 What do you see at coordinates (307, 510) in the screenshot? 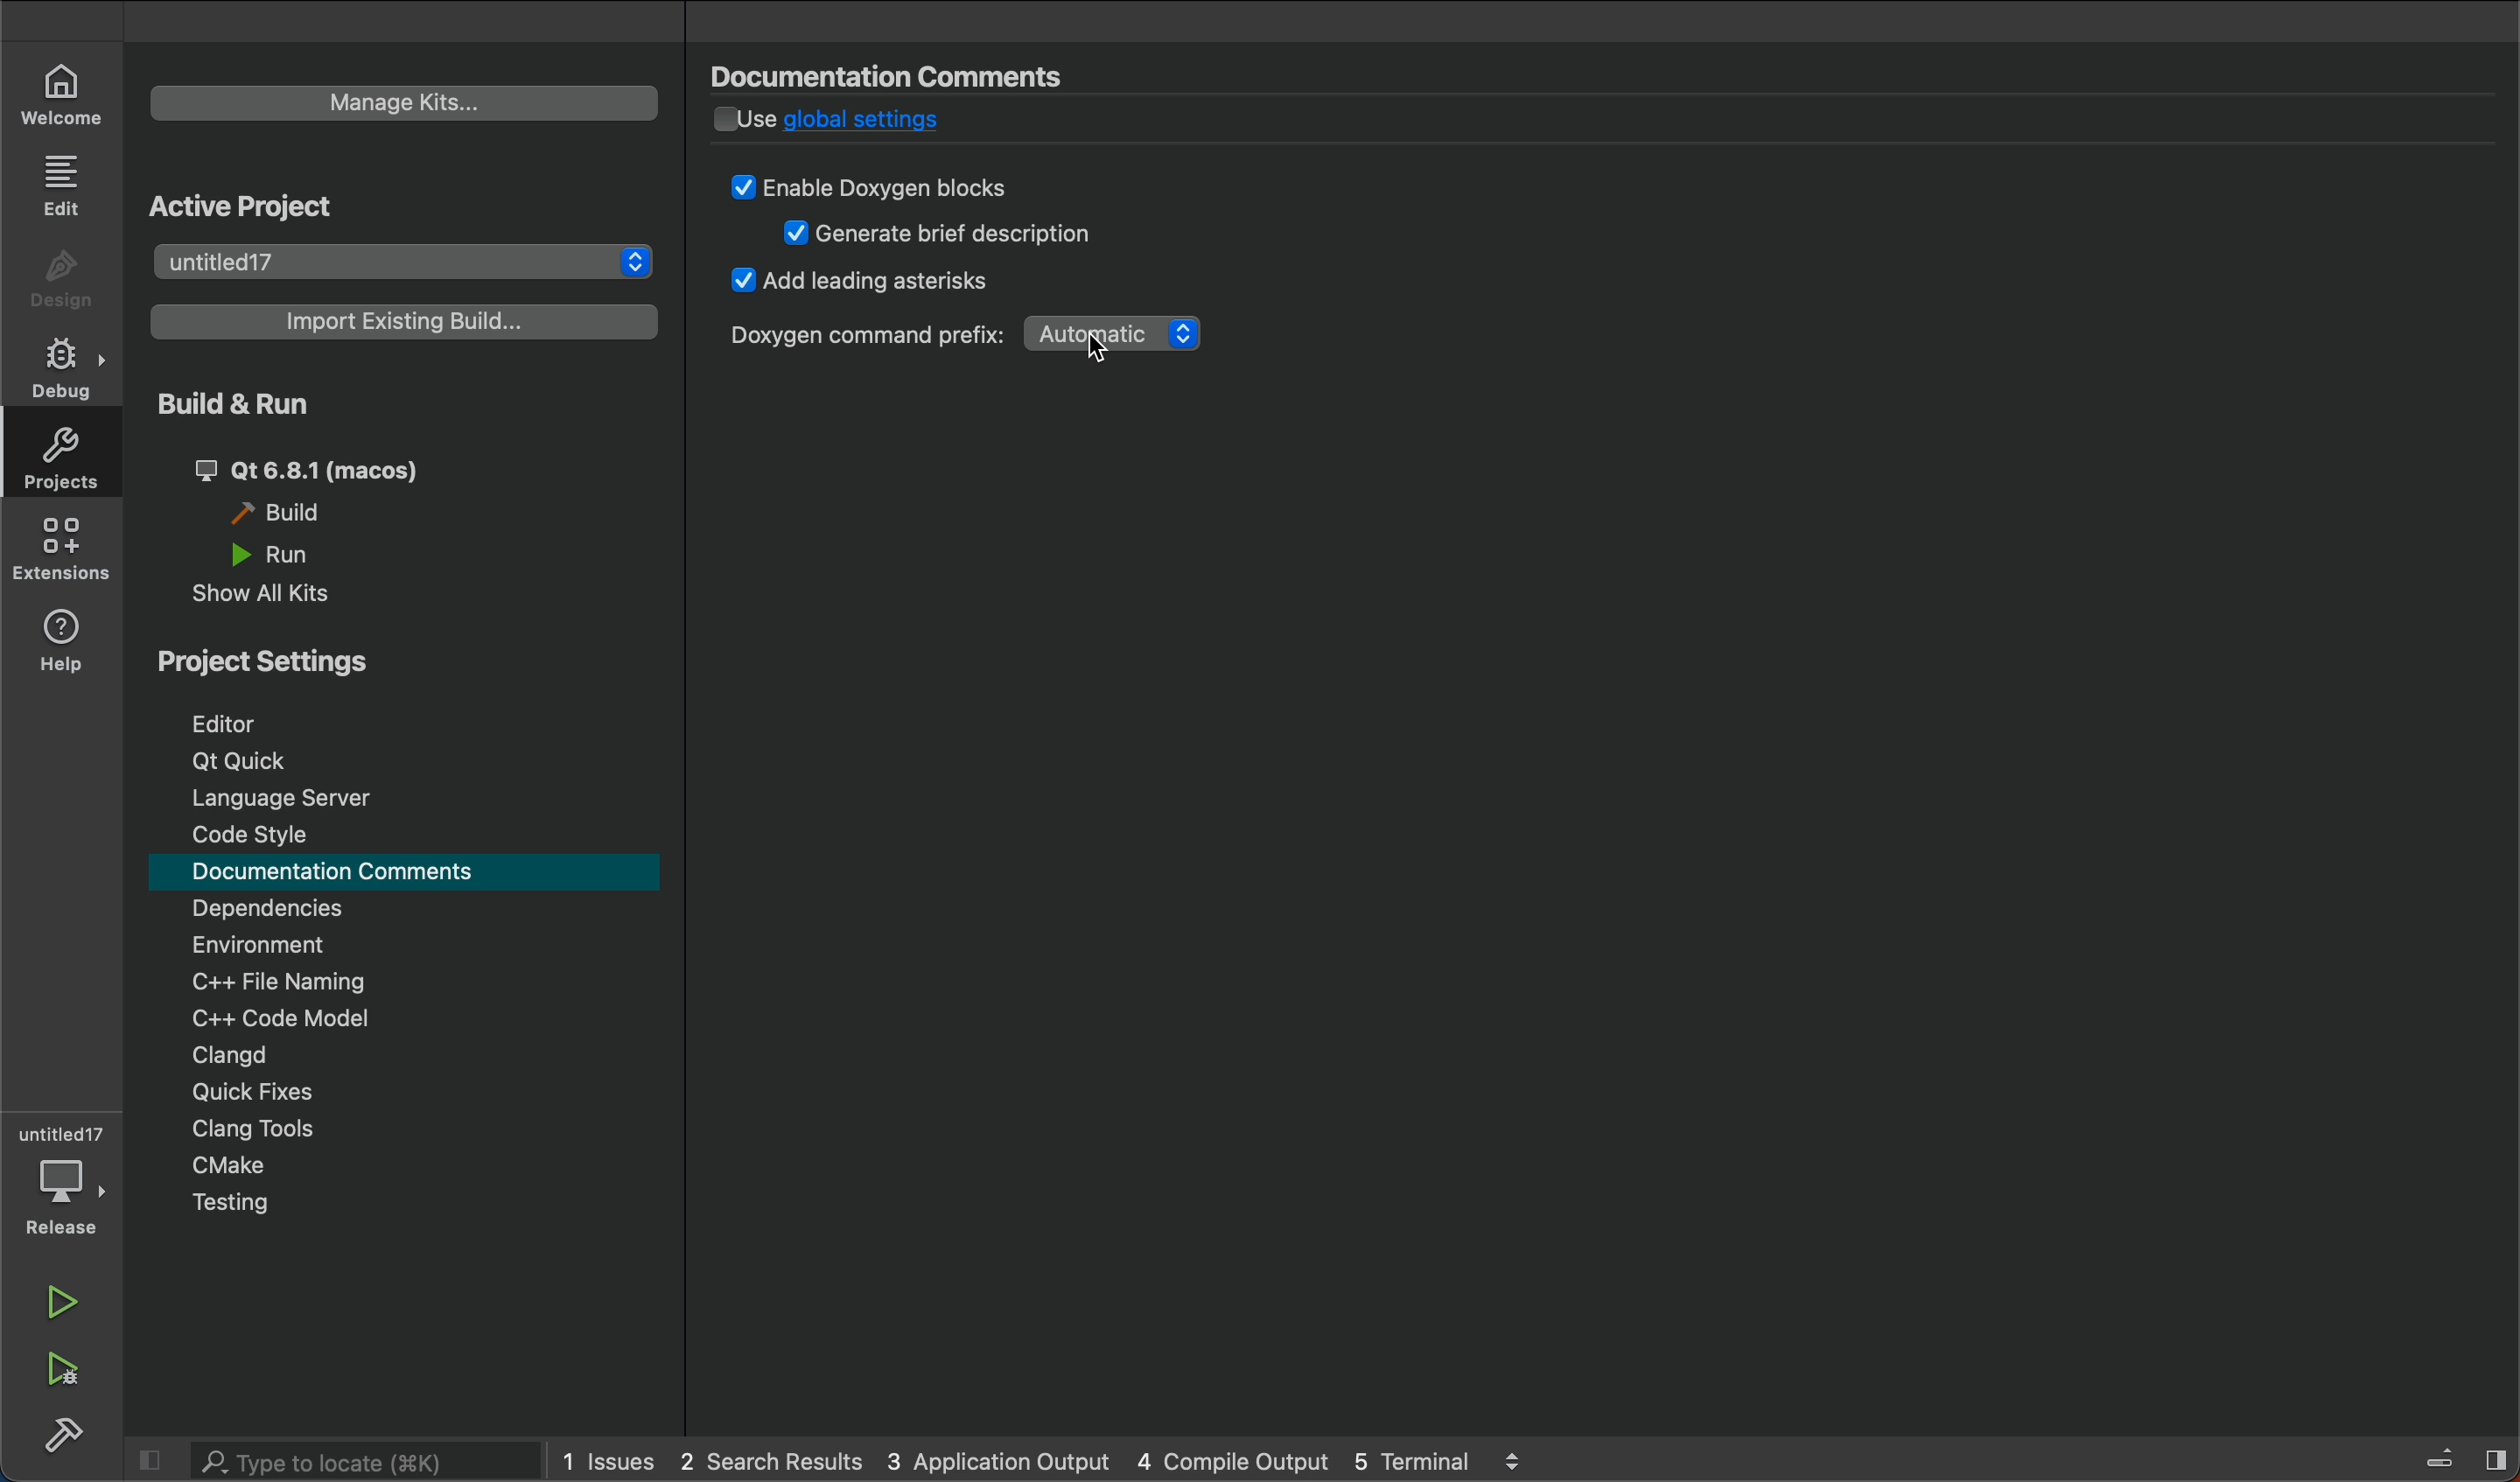
I see `build` at bounding box center [307, 510].